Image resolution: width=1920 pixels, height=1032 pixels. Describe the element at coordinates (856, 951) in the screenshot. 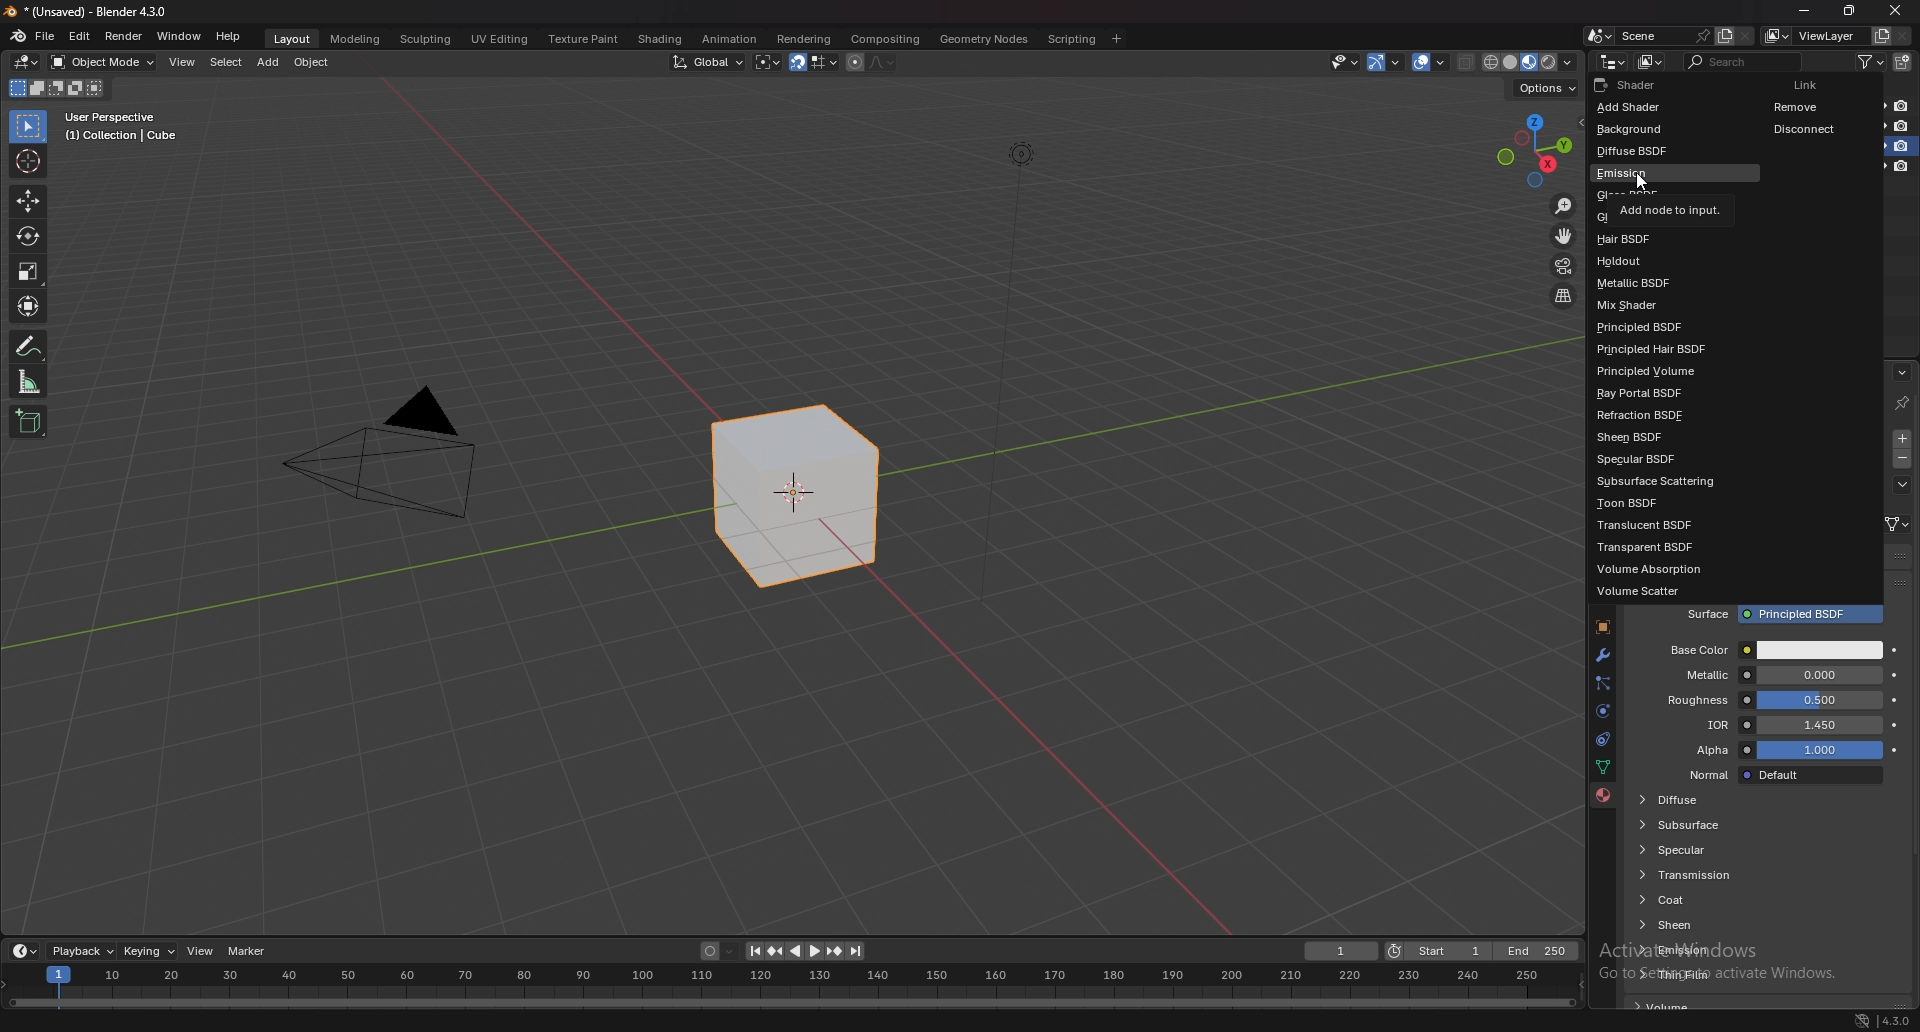

I see `jump to endpoint` at that location.